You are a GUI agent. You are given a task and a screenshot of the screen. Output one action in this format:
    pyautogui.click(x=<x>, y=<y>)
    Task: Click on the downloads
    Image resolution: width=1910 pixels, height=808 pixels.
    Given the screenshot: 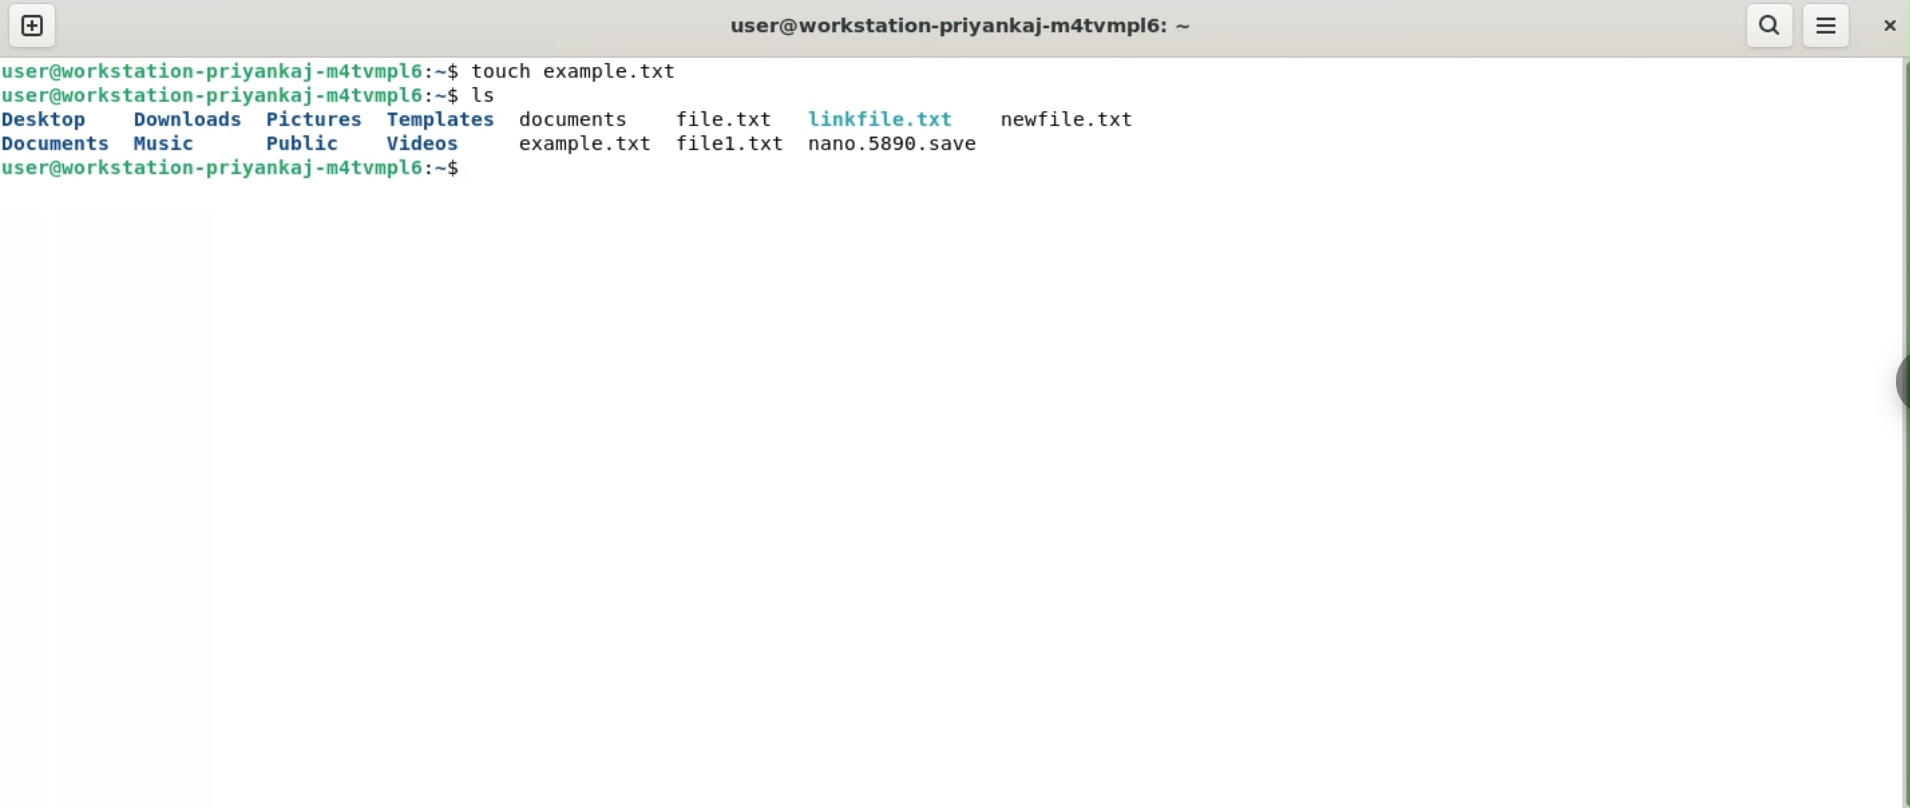 What is the action you would take?
    pyautogui.click(x=187, y=119)
    